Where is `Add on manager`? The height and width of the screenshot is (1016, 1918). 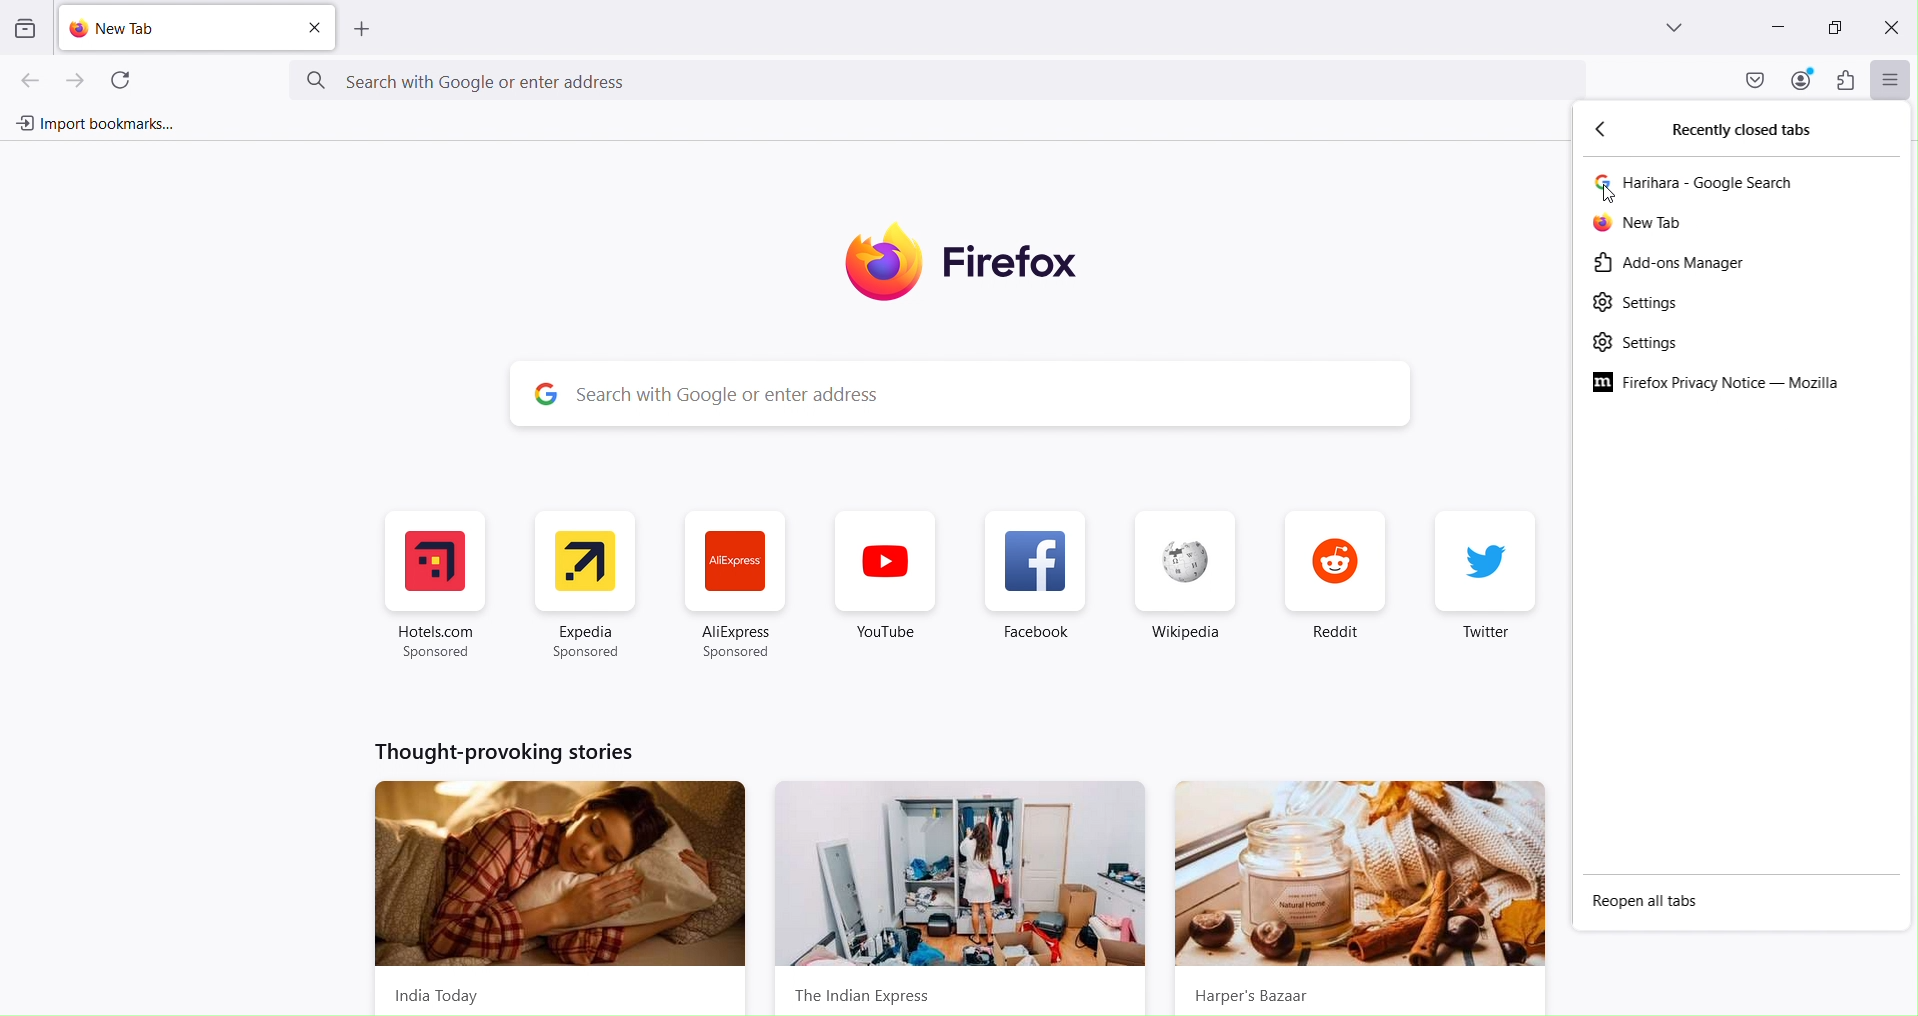
Add on manager is located at coordinates (1669, 264).